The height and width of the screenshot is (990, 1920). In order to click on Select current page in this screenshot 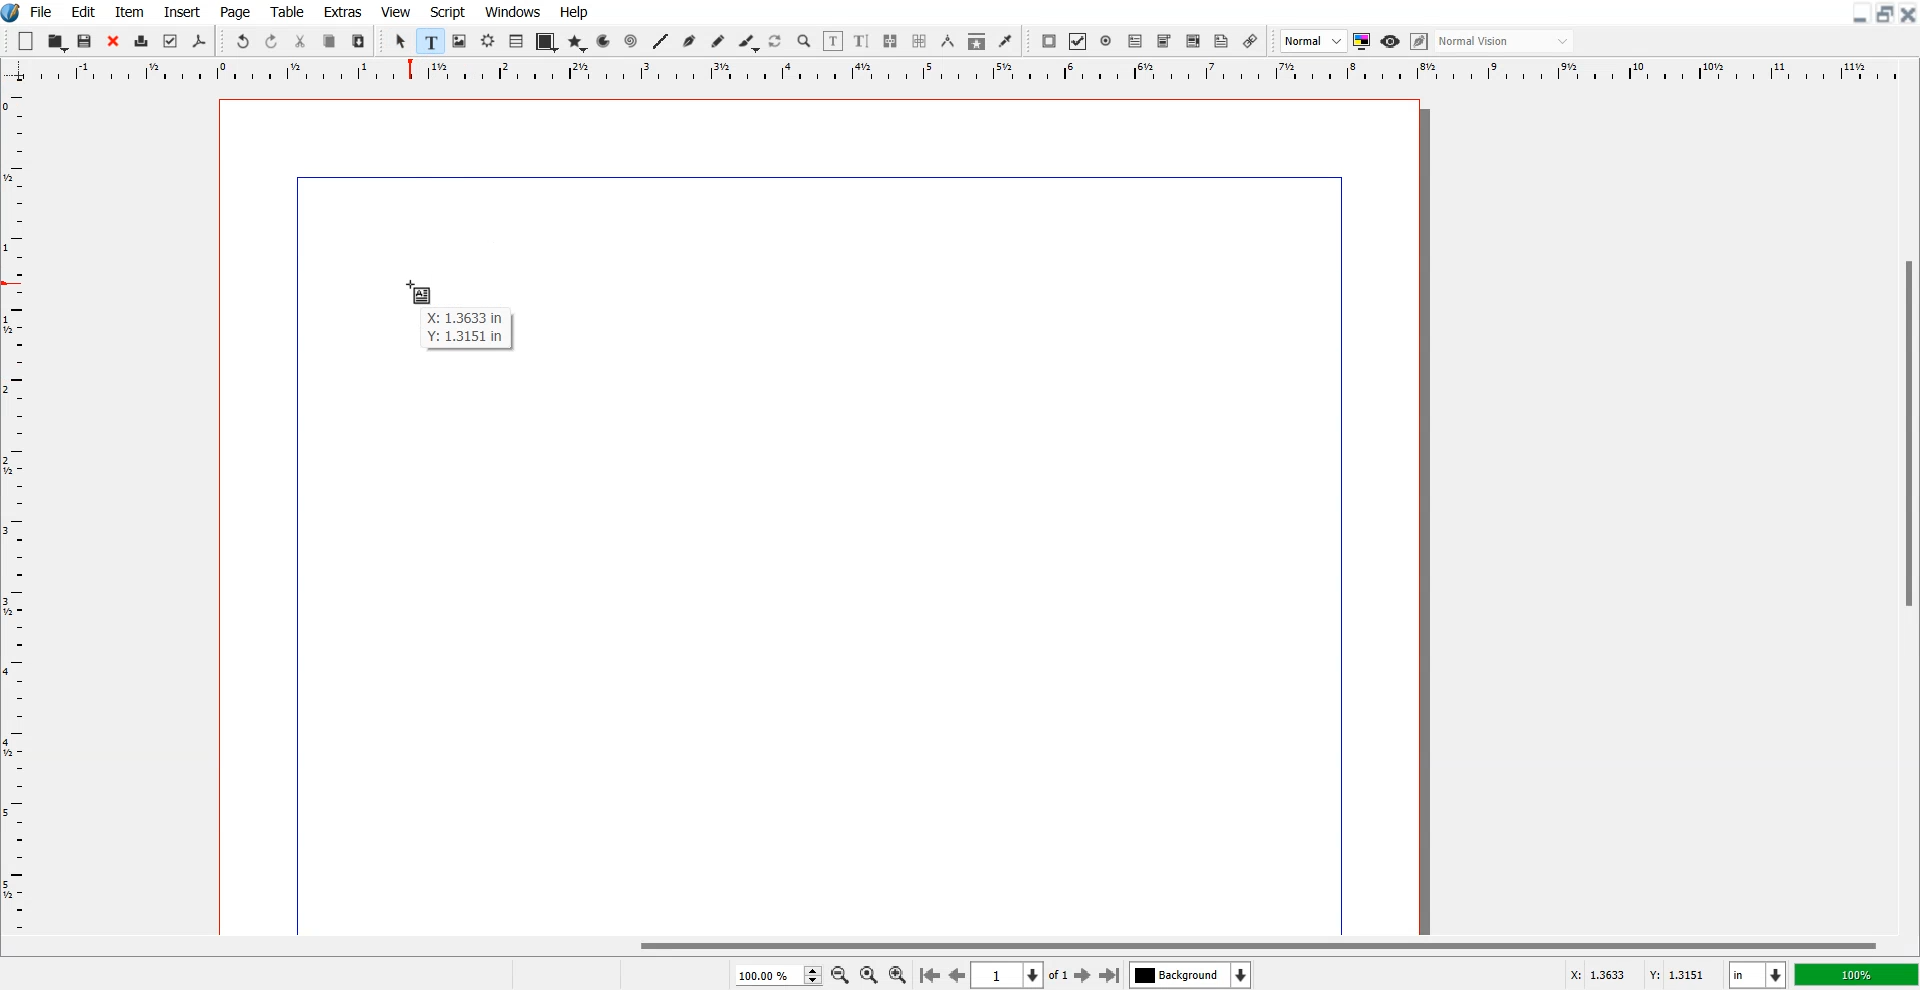, I will do `click(1020, 975)`.